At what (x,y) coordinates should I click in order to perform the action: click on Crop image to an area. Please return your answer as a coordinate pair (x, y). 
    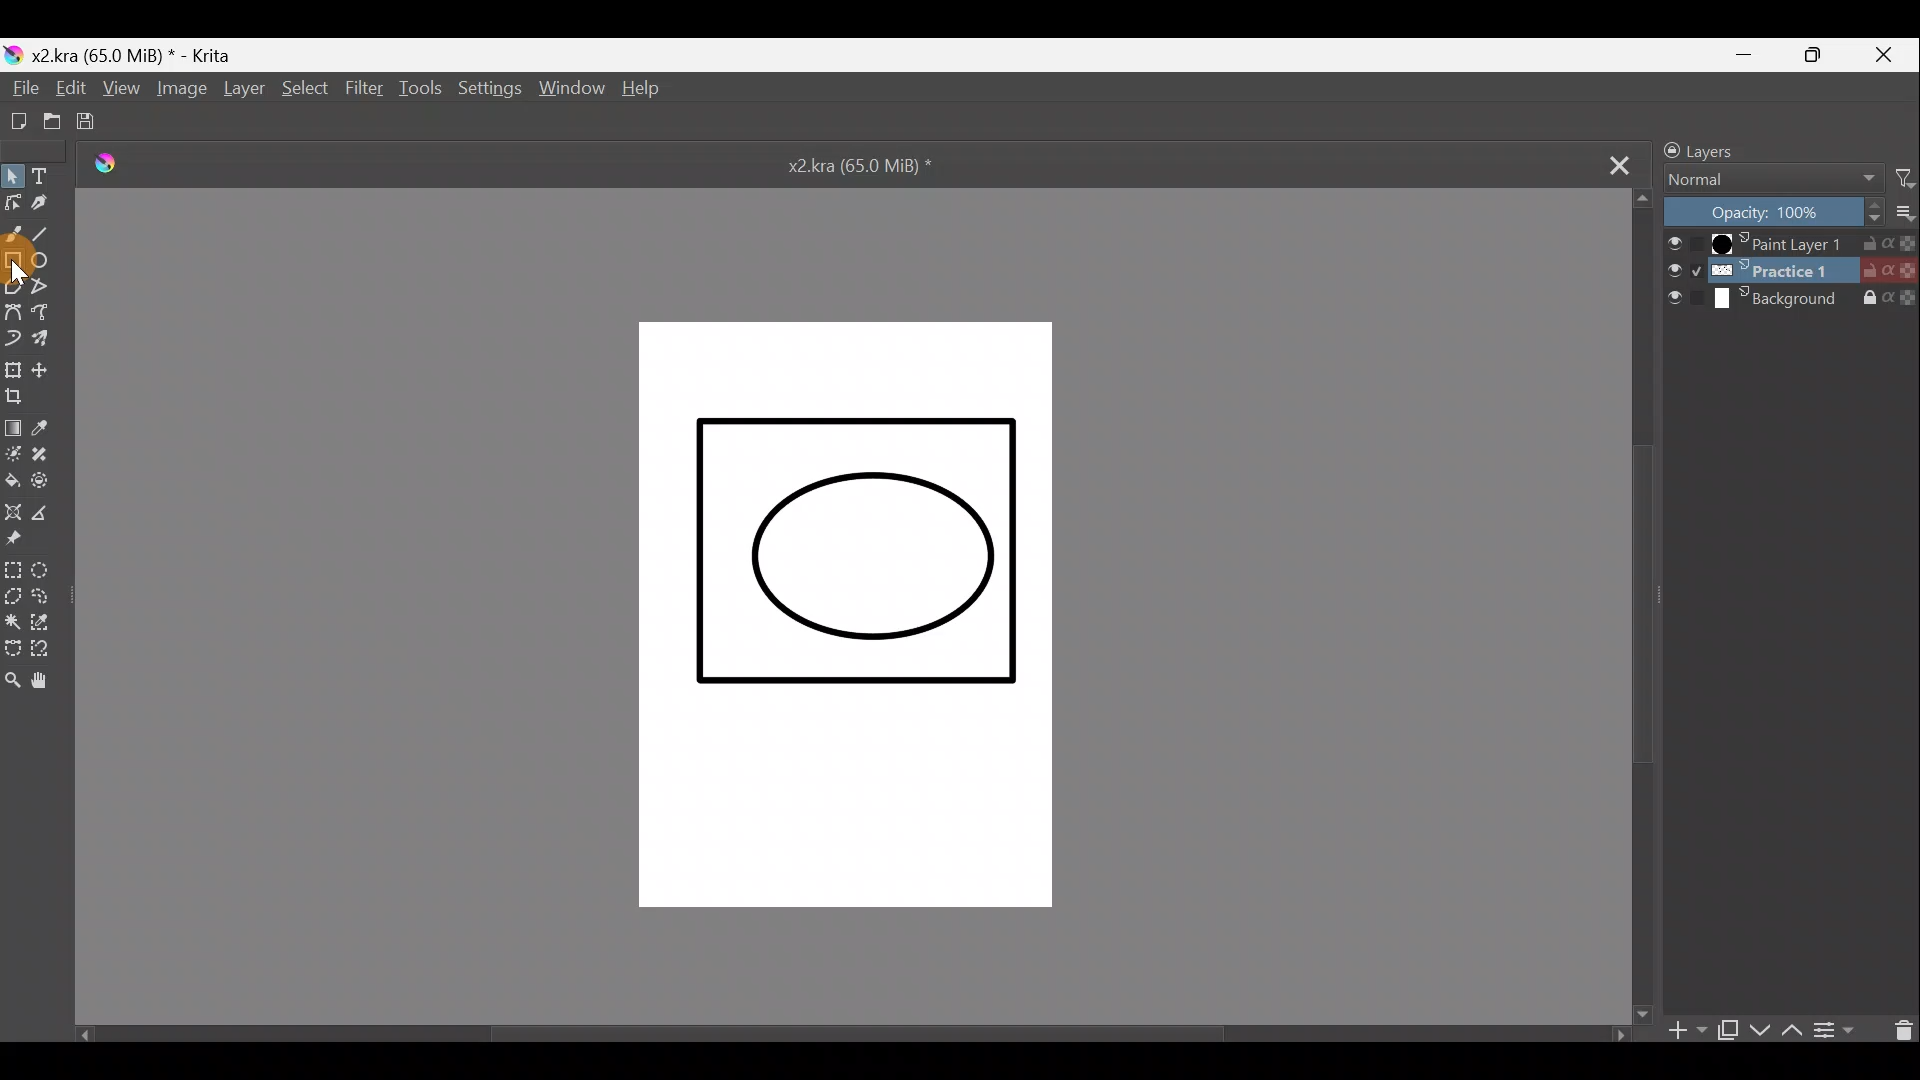
    Looking at the image, I should click on (23, 396).